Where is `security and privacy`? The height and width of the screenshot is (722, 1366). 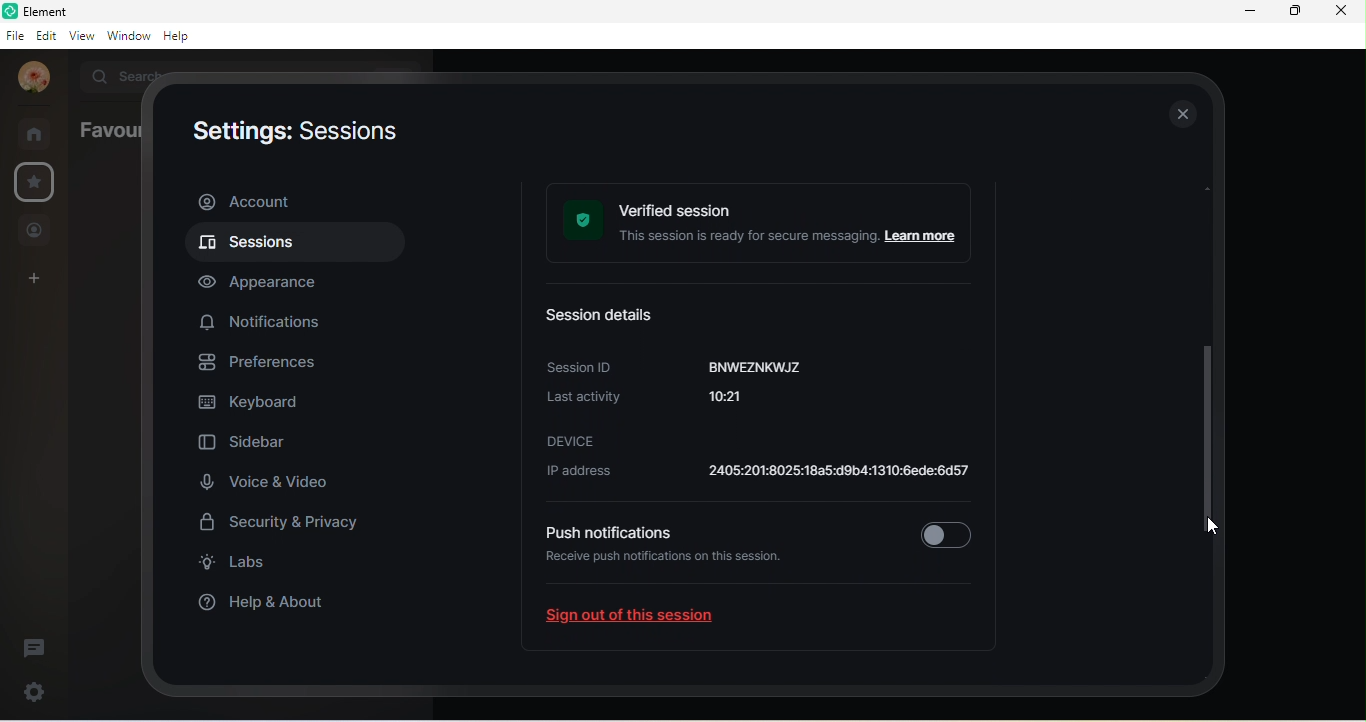 security and privacy is located at coordinates (290, 525).